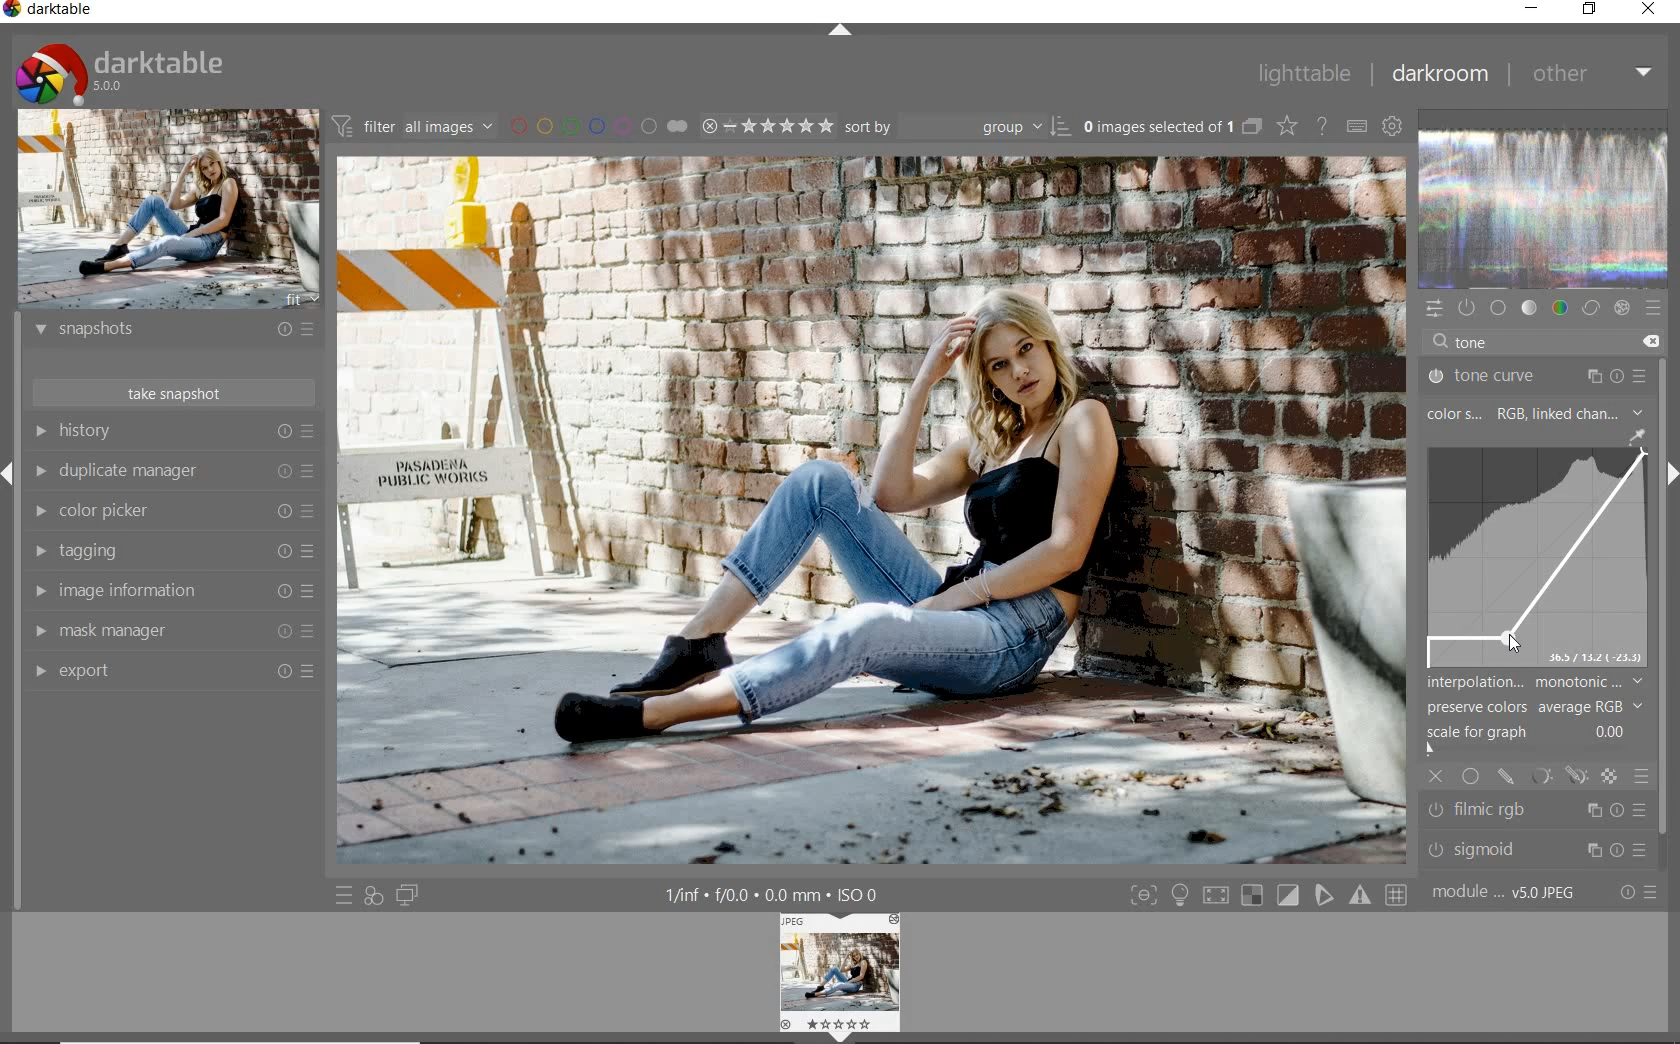 This screenshot has height=1044, width=1680. What do you see at coordinates (170, 629) in the screenshot?
I see `mask manager` at bounding box center [170, 629].